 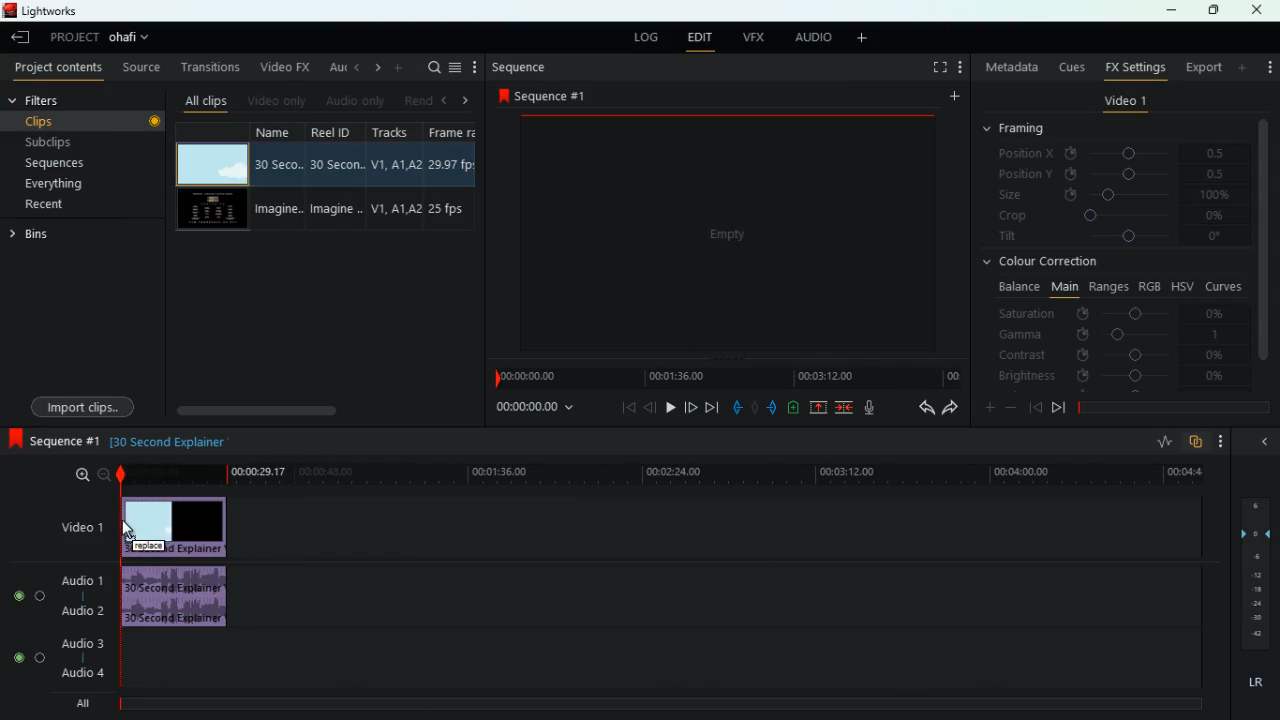 What do you see at coordinates (321, 410) in the screenshot?
I see `scroll` at bounding box center [321, 410].